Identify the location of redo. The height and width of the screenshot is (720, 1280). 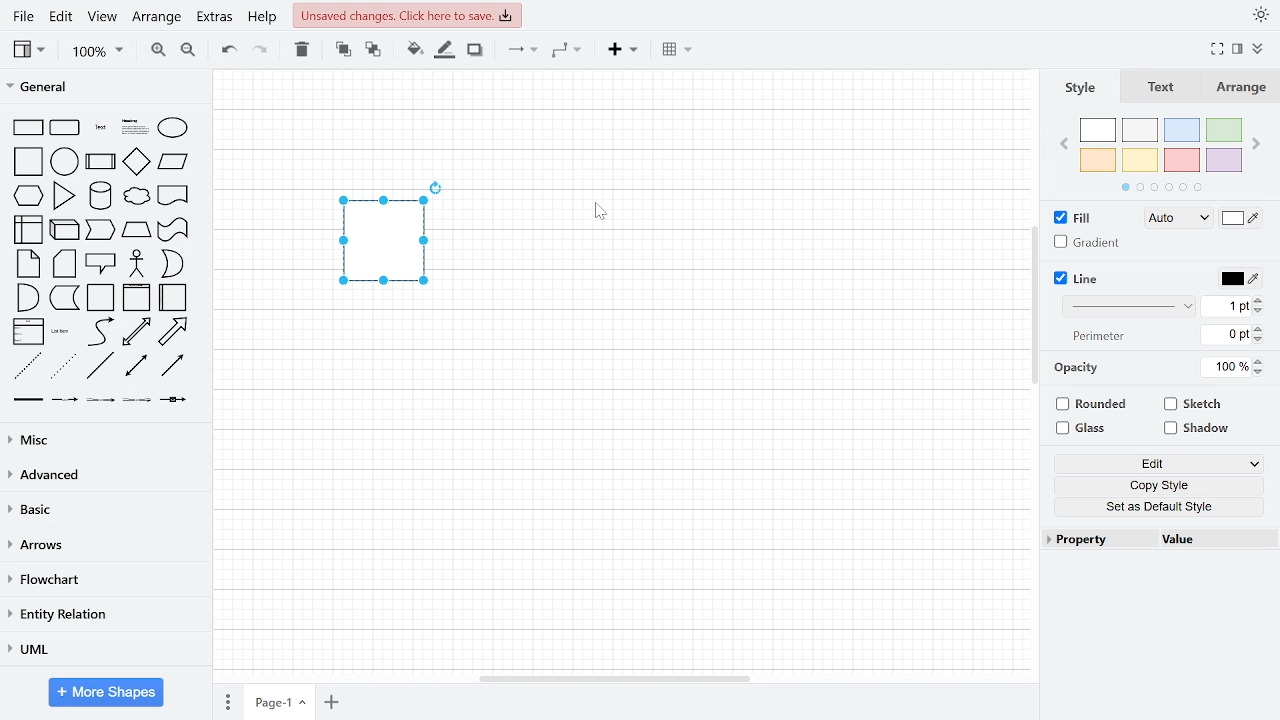
(260, 50).